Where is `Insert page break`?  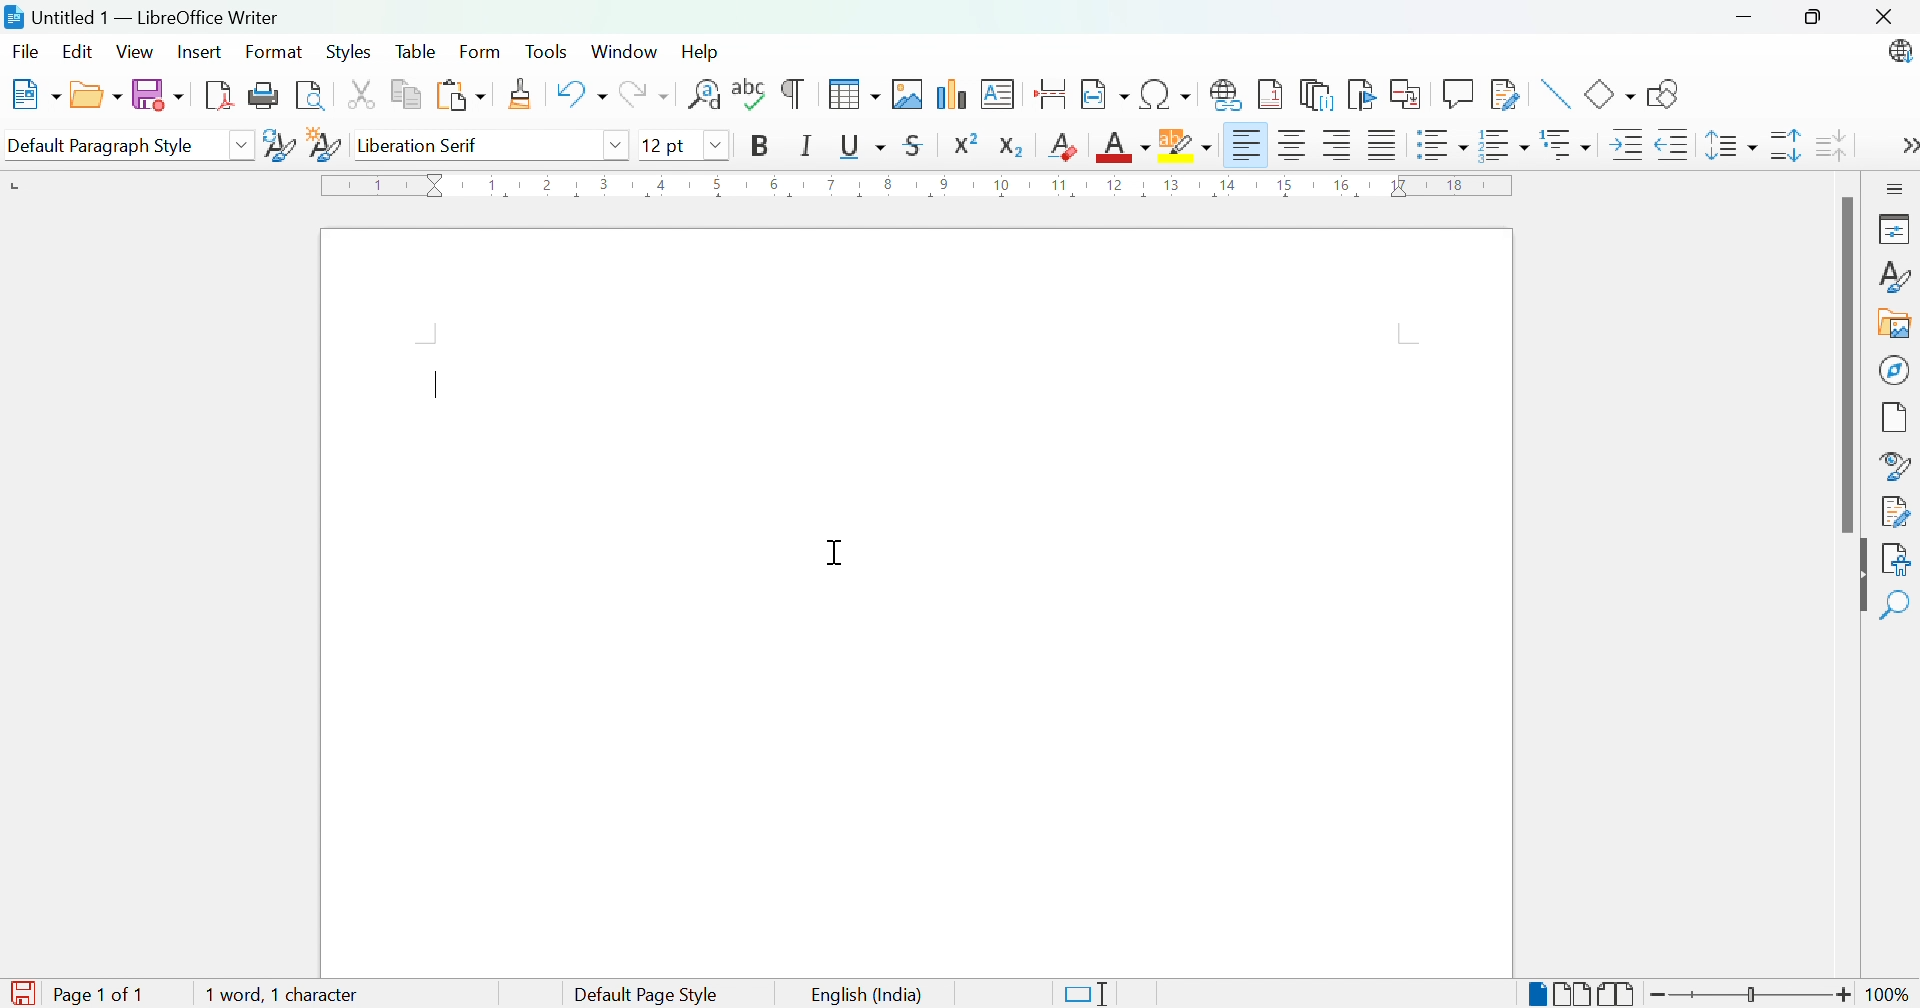
Insert page break is located at coordinates (1053, 94).